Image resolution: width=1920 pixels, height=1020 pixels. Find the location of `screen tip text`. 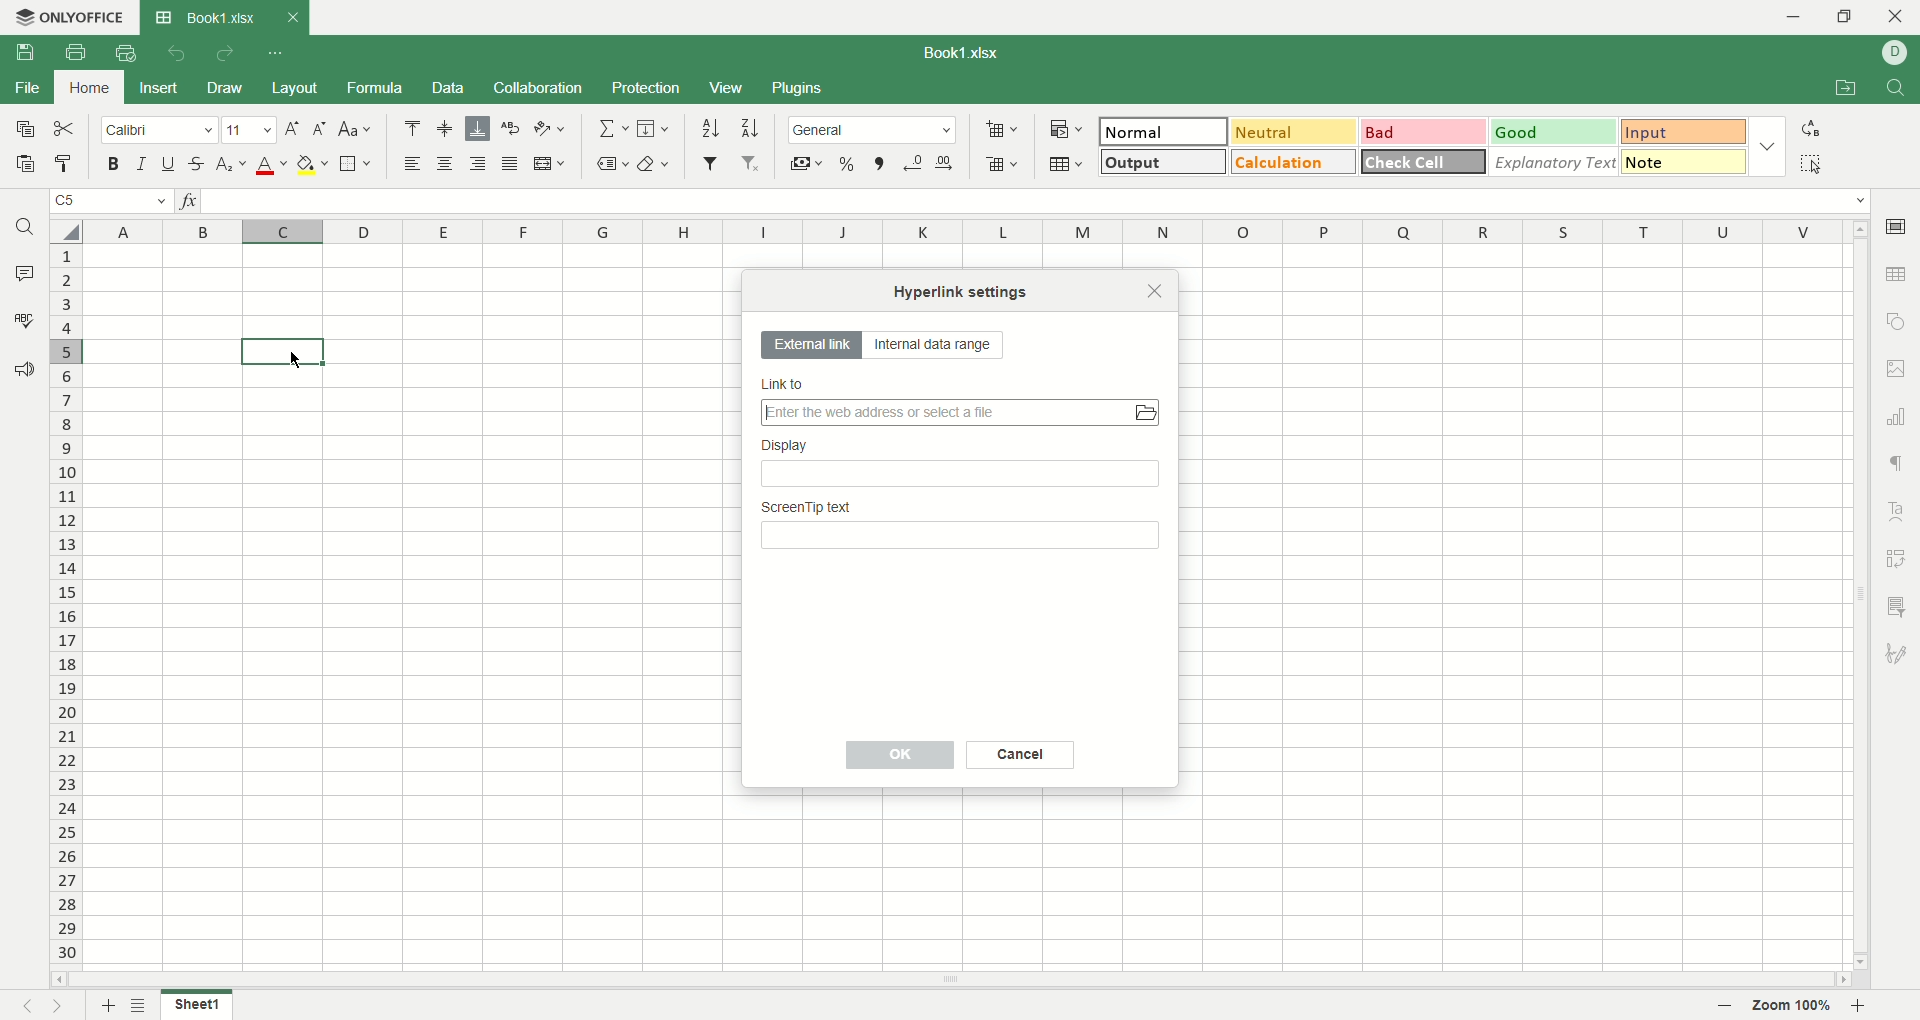

screen tip text is located at coordinates (963, 529).